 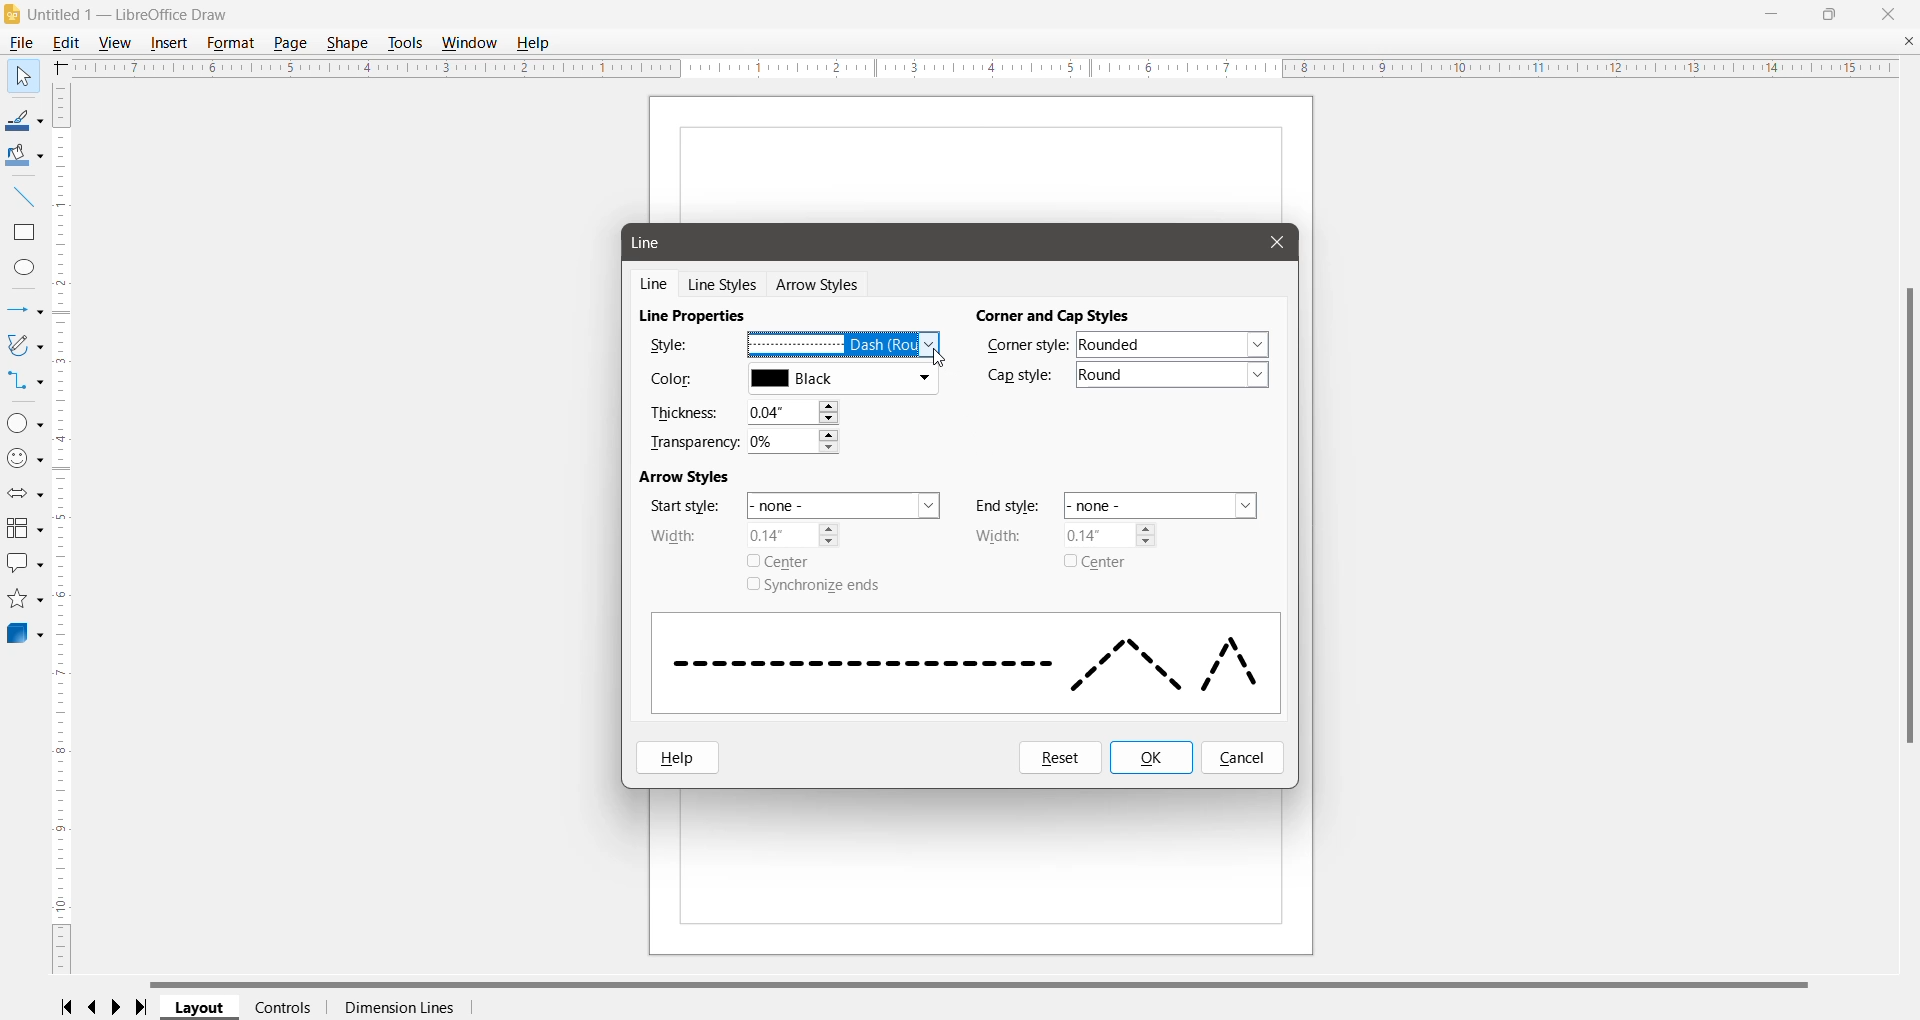 What do you see at coordinates (982, 985) in the screenshot?
I see `Horizontal Scroll Bar` at bounding box center [982, 985].